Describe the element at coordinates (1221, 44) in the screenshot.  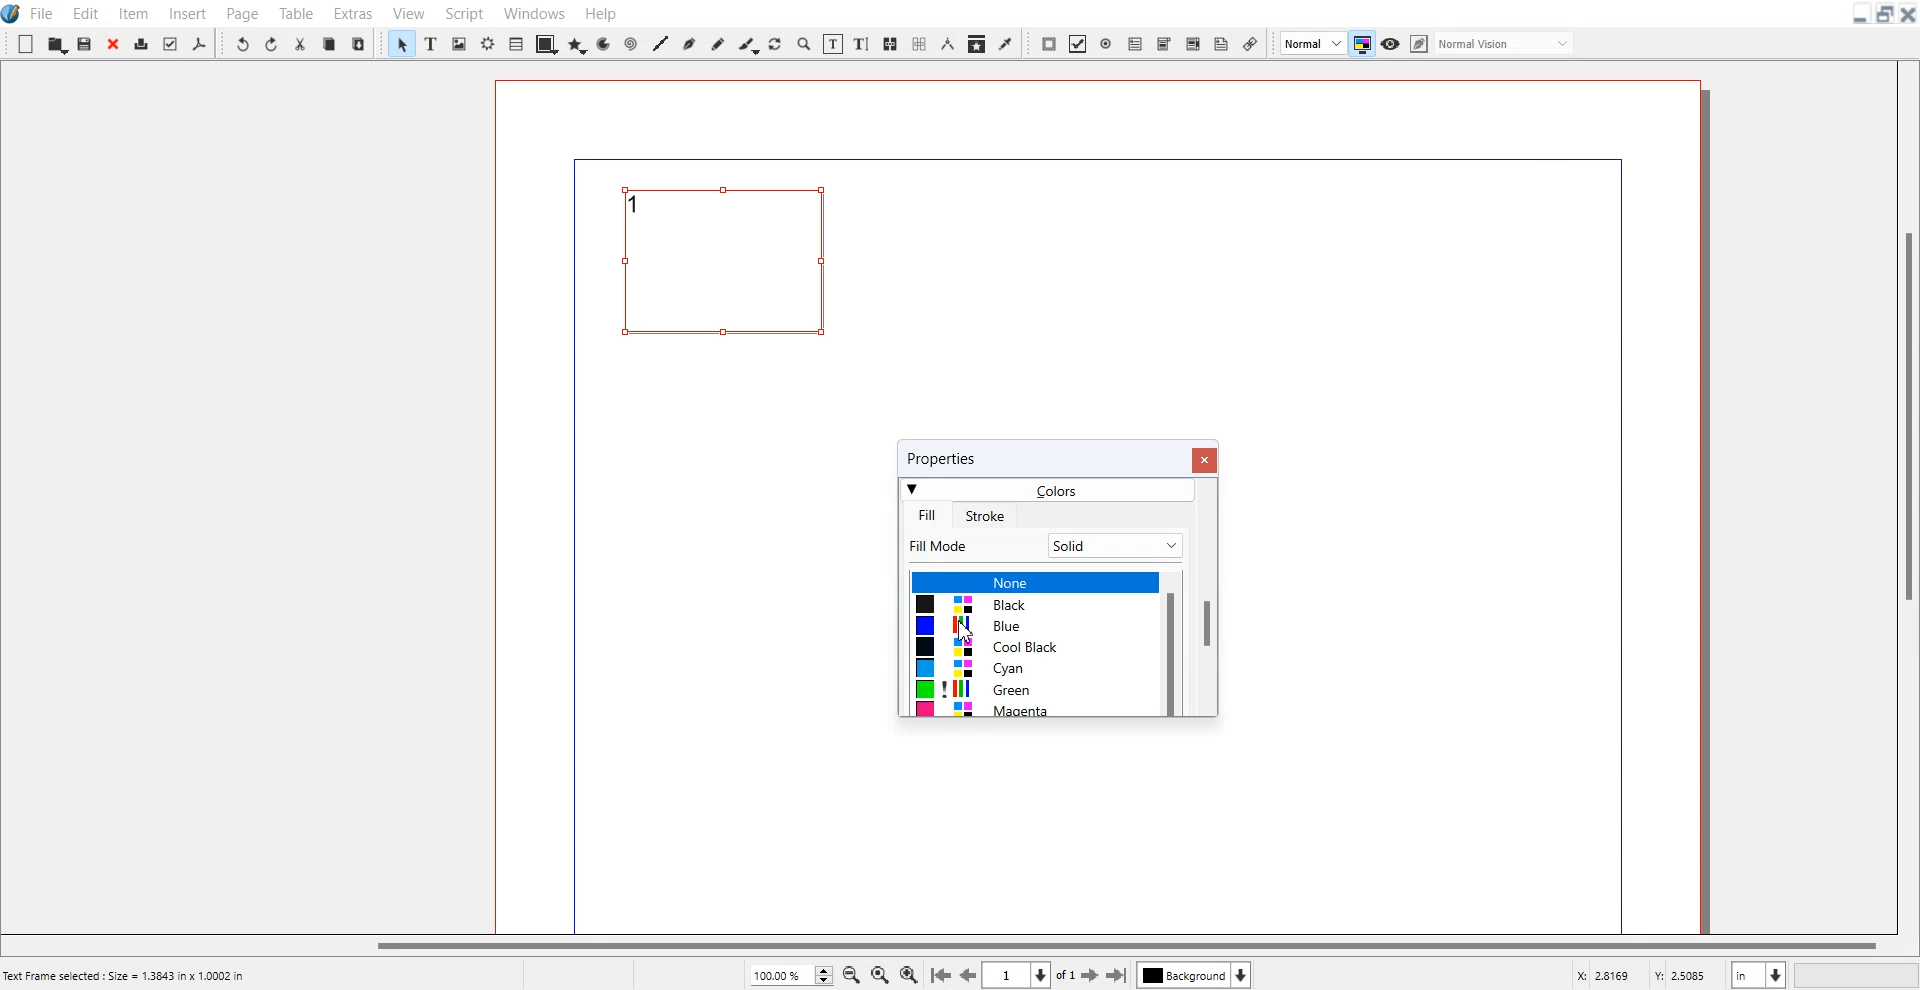
I see `Text Annotation` at that location.